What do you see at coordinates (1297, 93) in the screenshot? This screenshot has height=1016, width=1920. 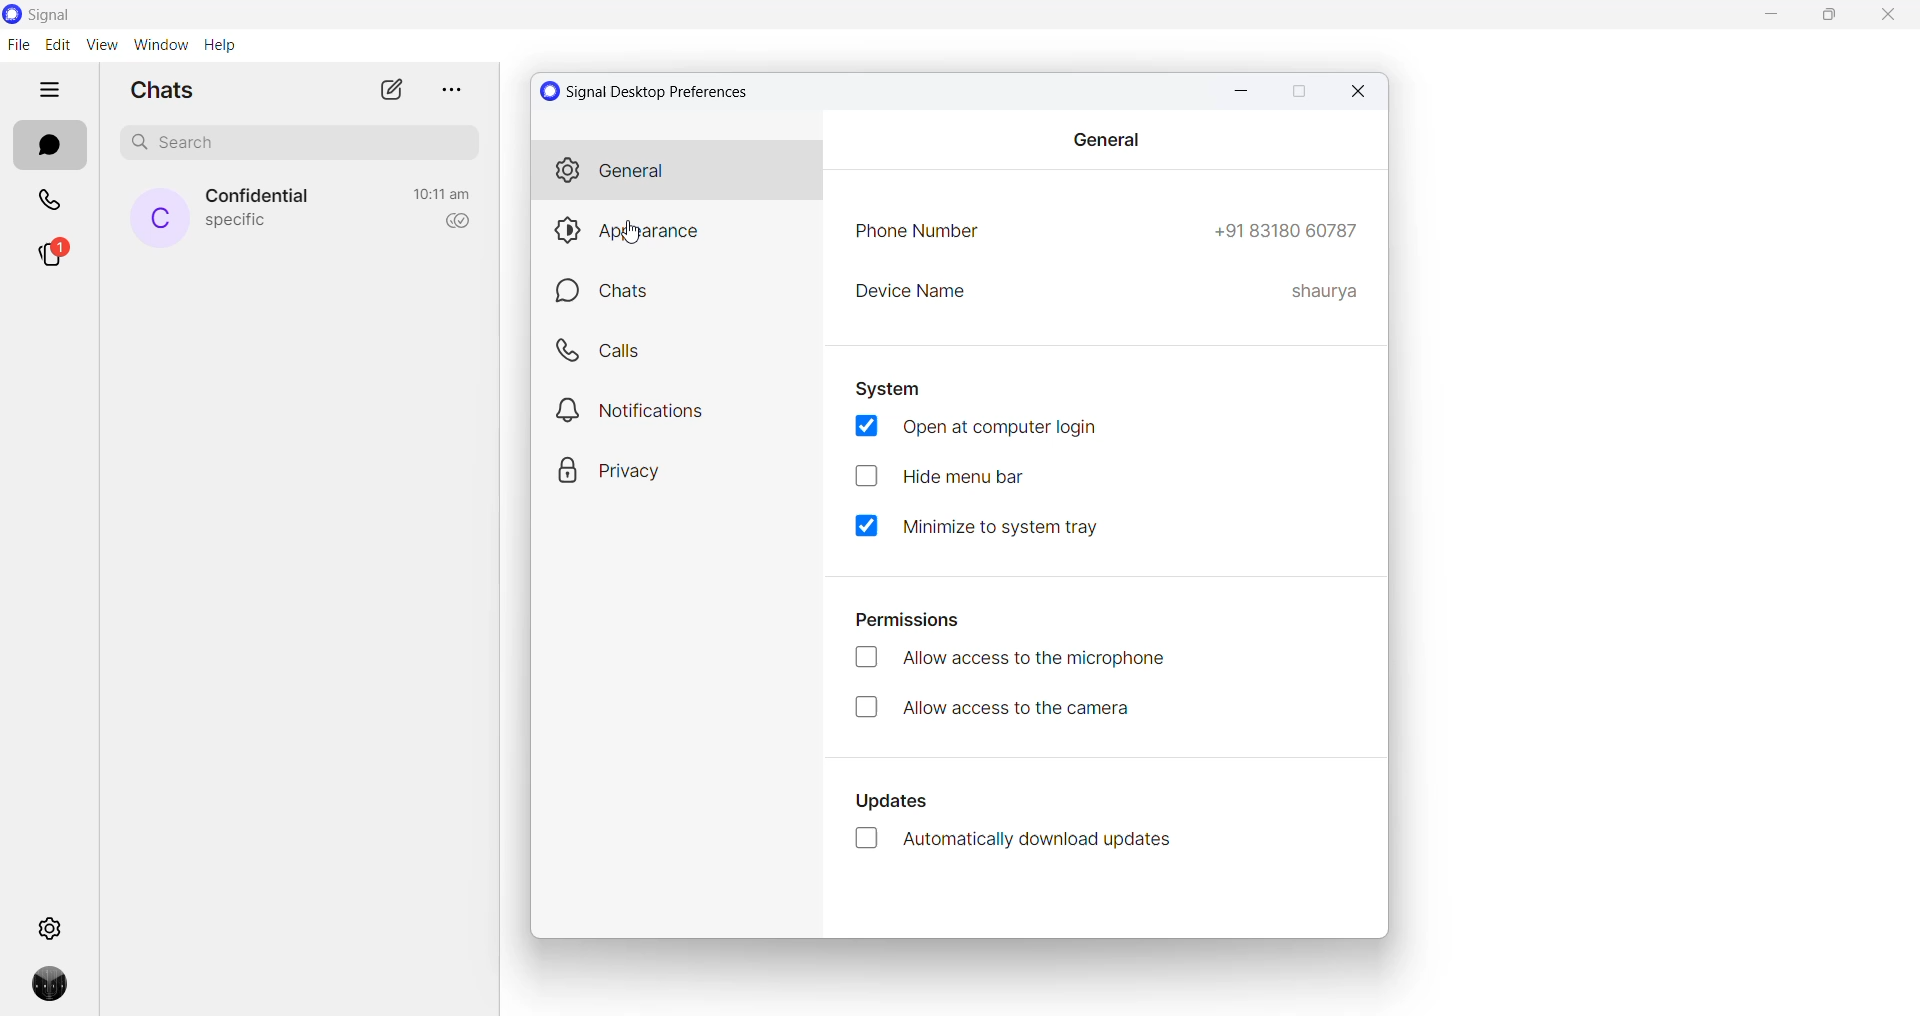 I see `maximize` at bounding box center [1297, 93].